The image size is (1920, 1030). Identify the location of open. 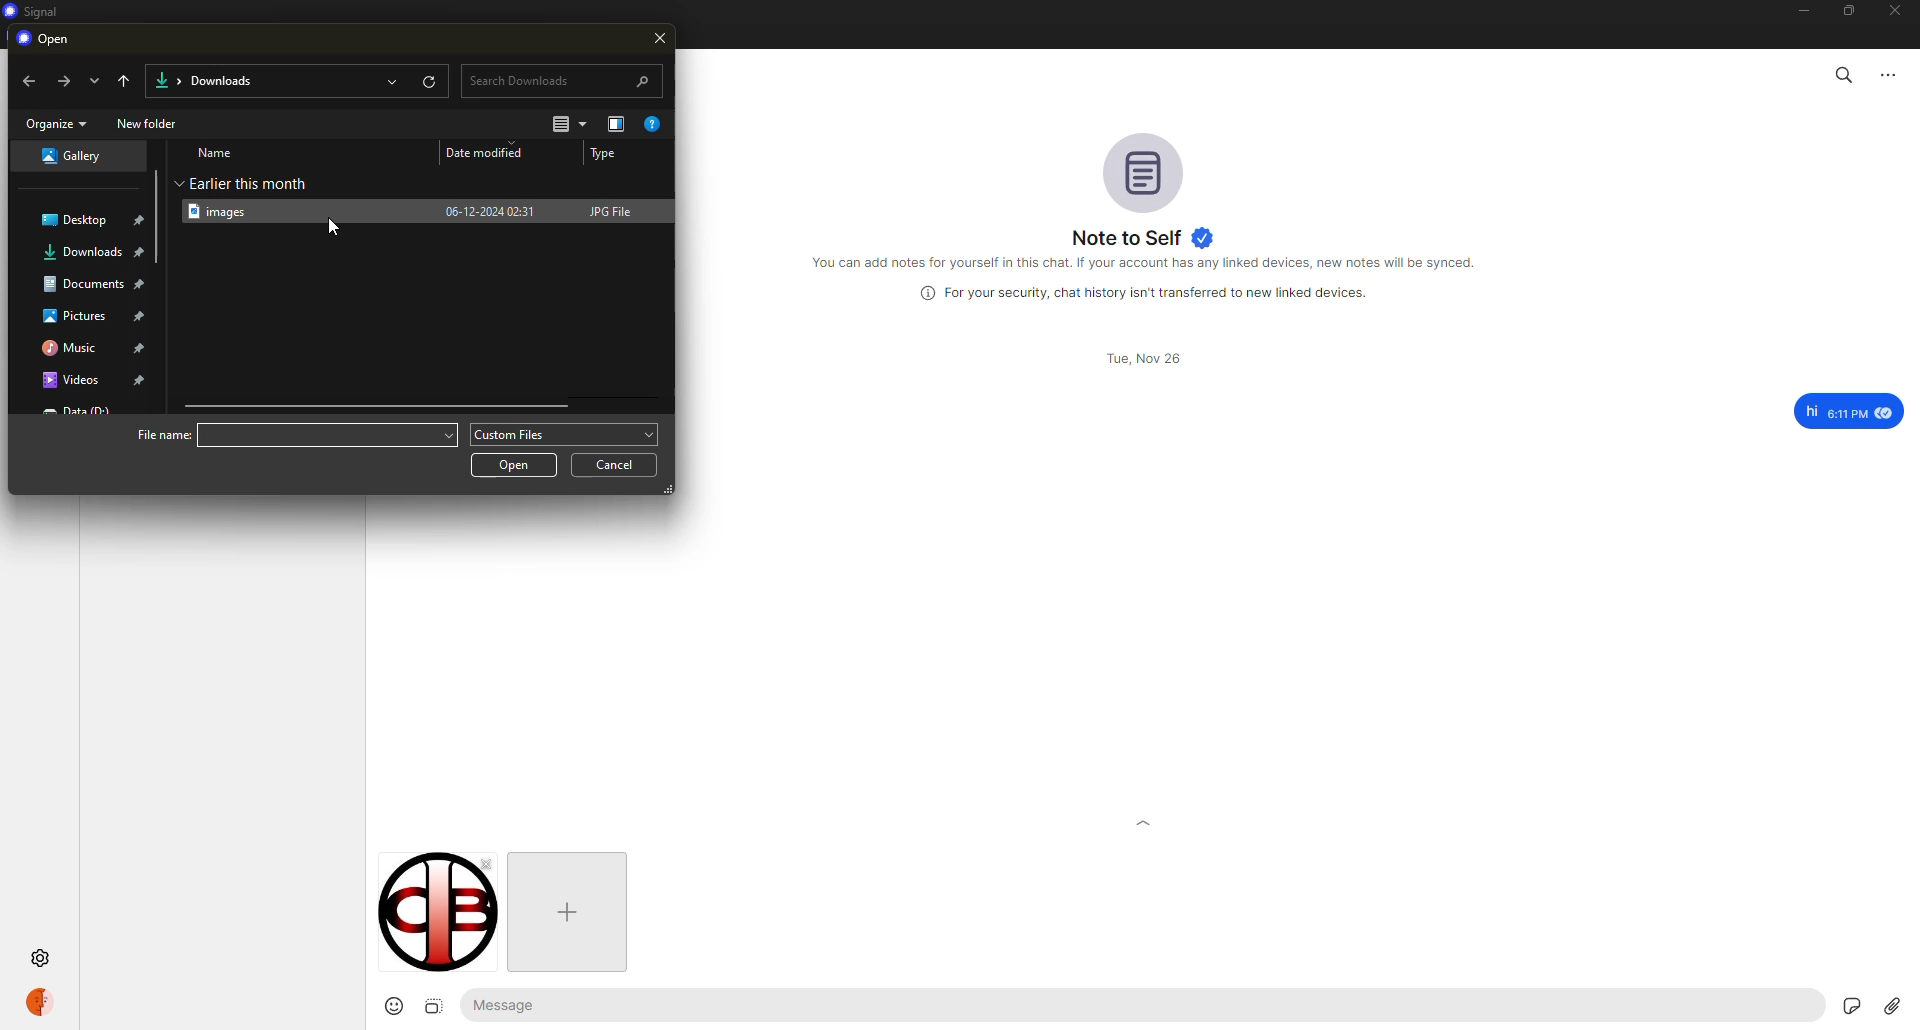
(394, 80).